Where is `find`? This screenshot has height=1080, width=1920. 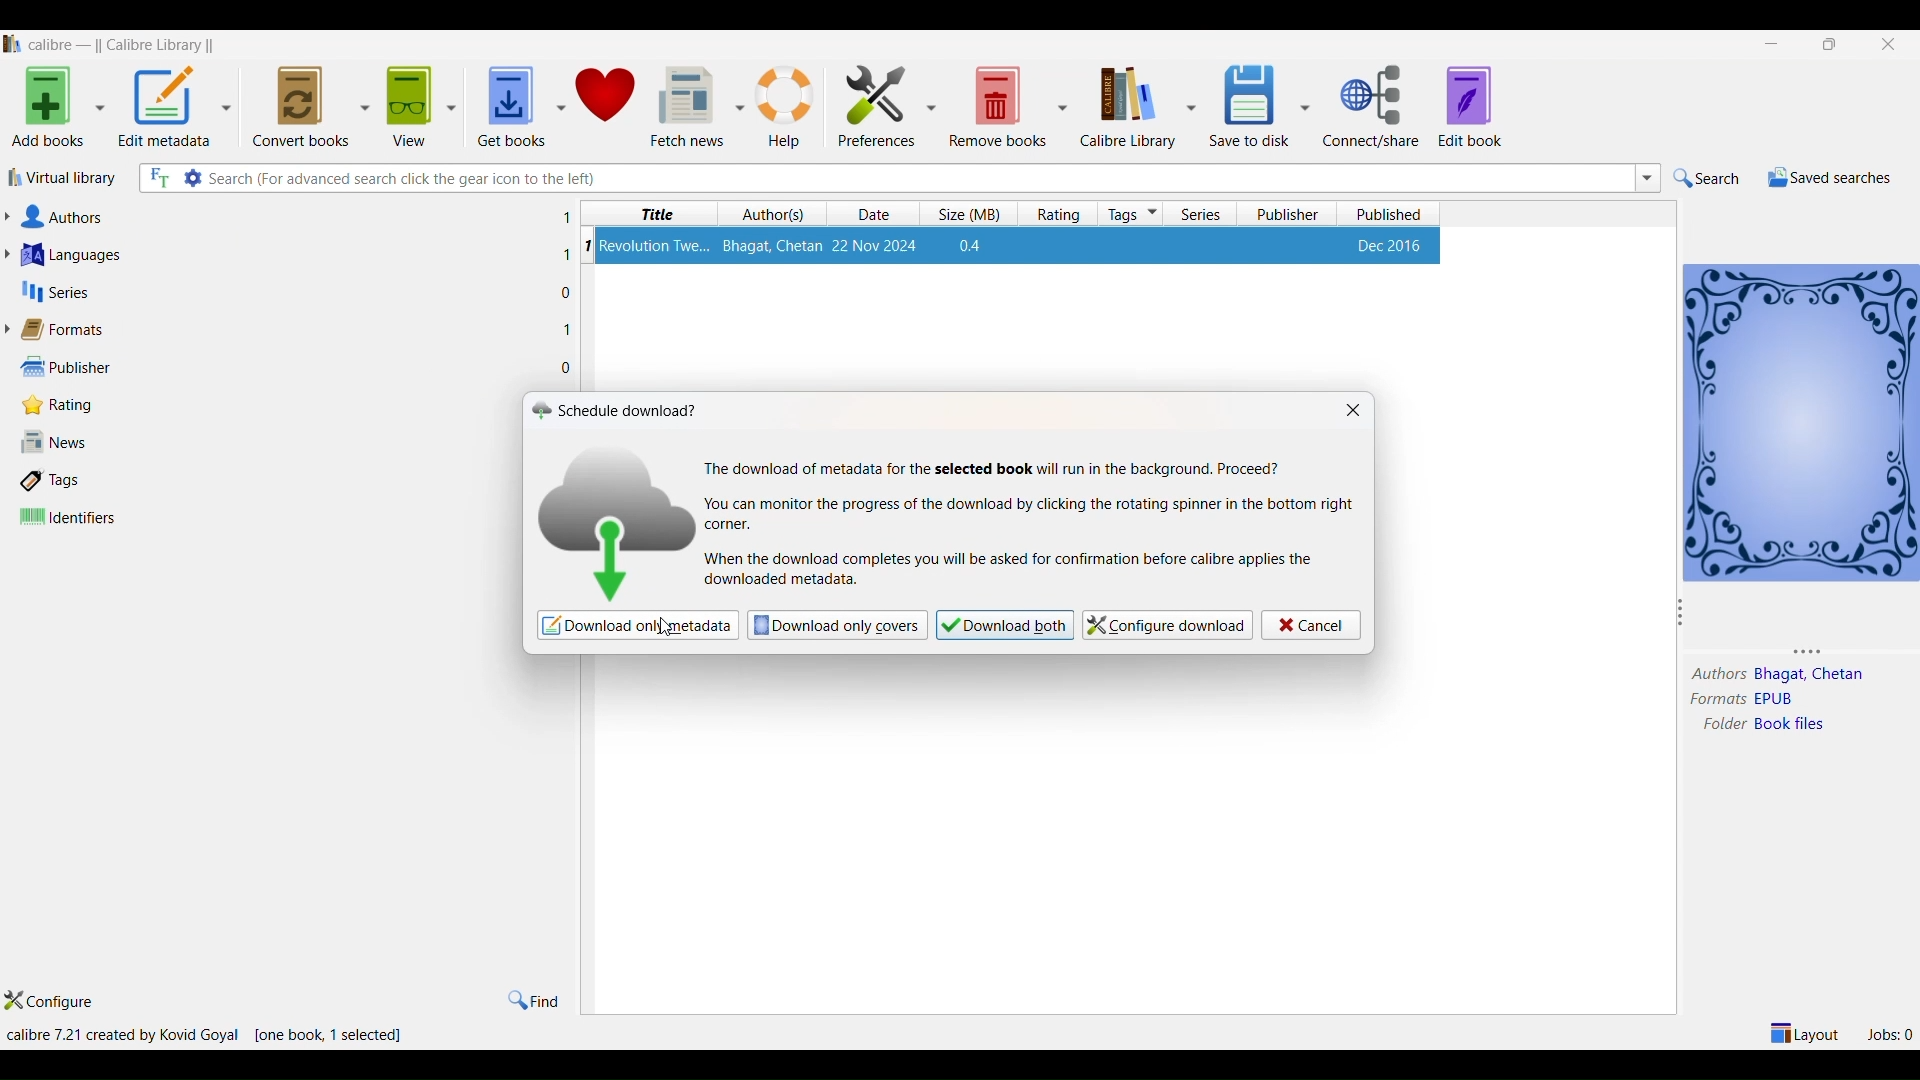
find is located at coordinates (537, 998).